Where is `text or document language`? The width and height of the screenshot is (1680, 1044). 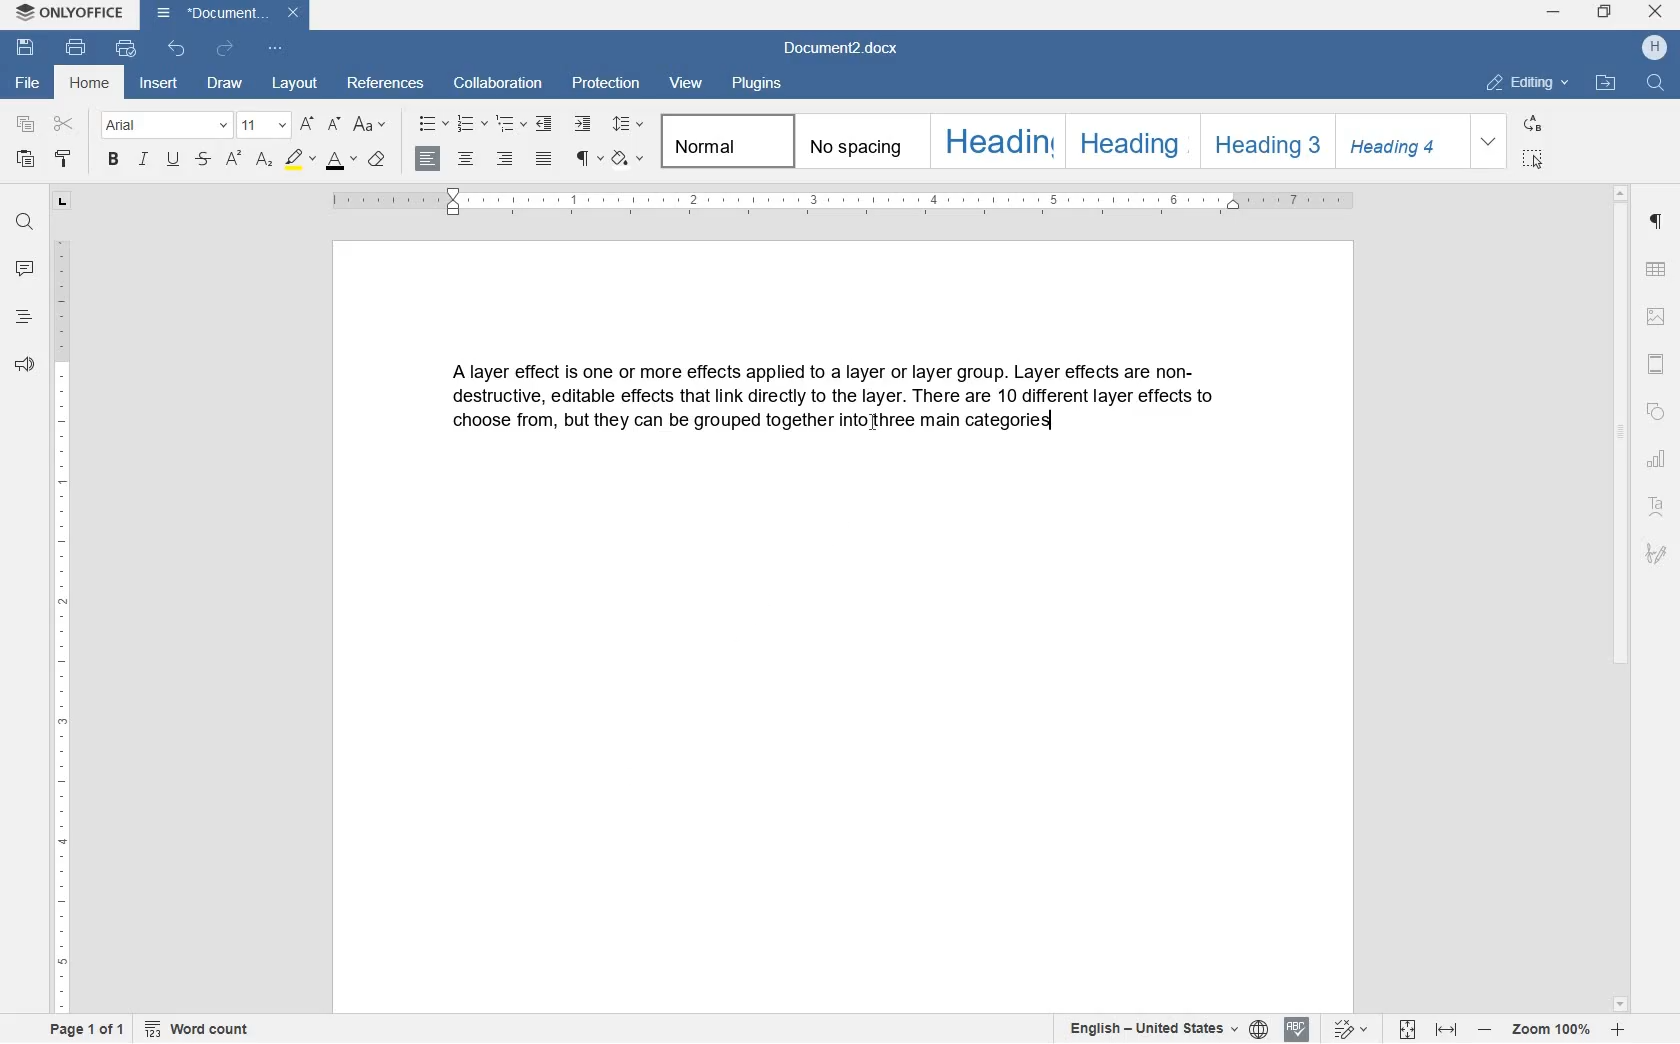 text or document language is located at coordinates (1156, 1029).